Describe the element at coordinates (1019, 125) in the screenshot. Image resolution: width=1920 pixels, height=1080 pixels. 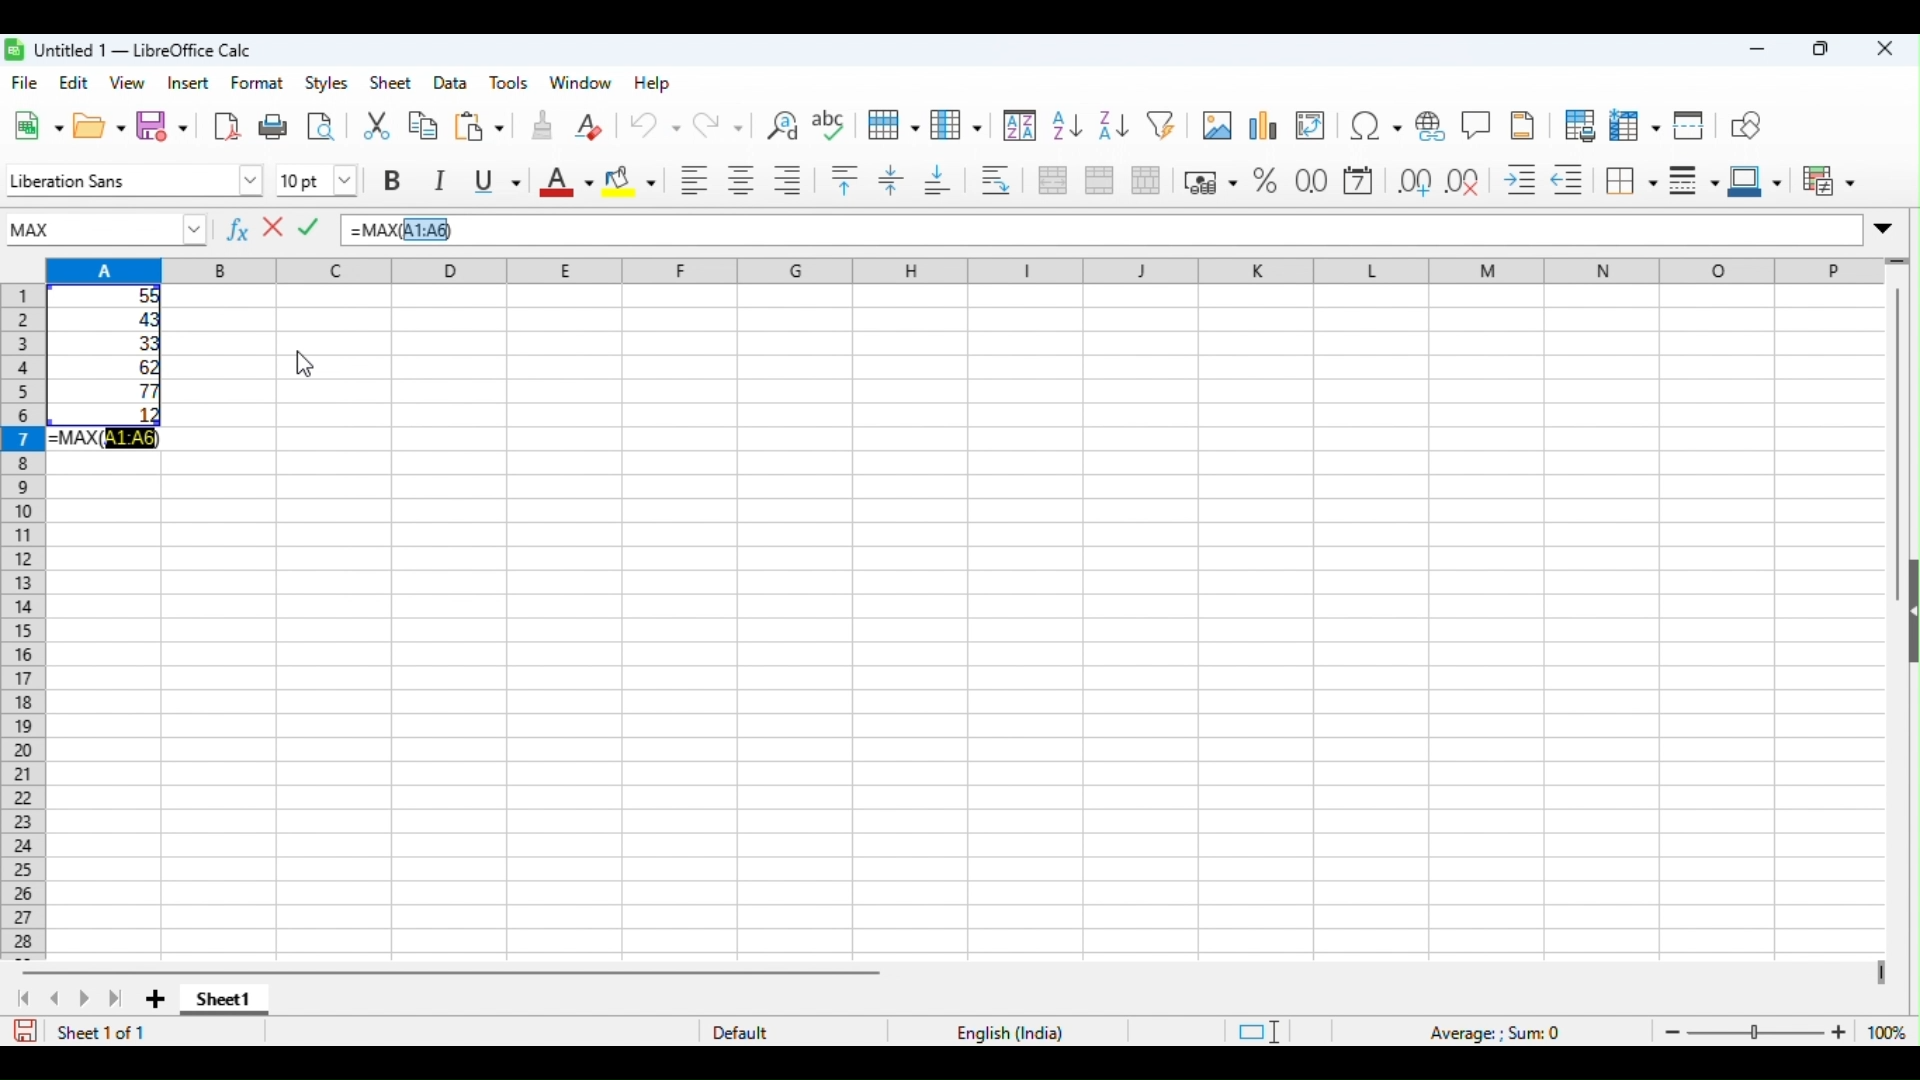
I see `sort` at that location.